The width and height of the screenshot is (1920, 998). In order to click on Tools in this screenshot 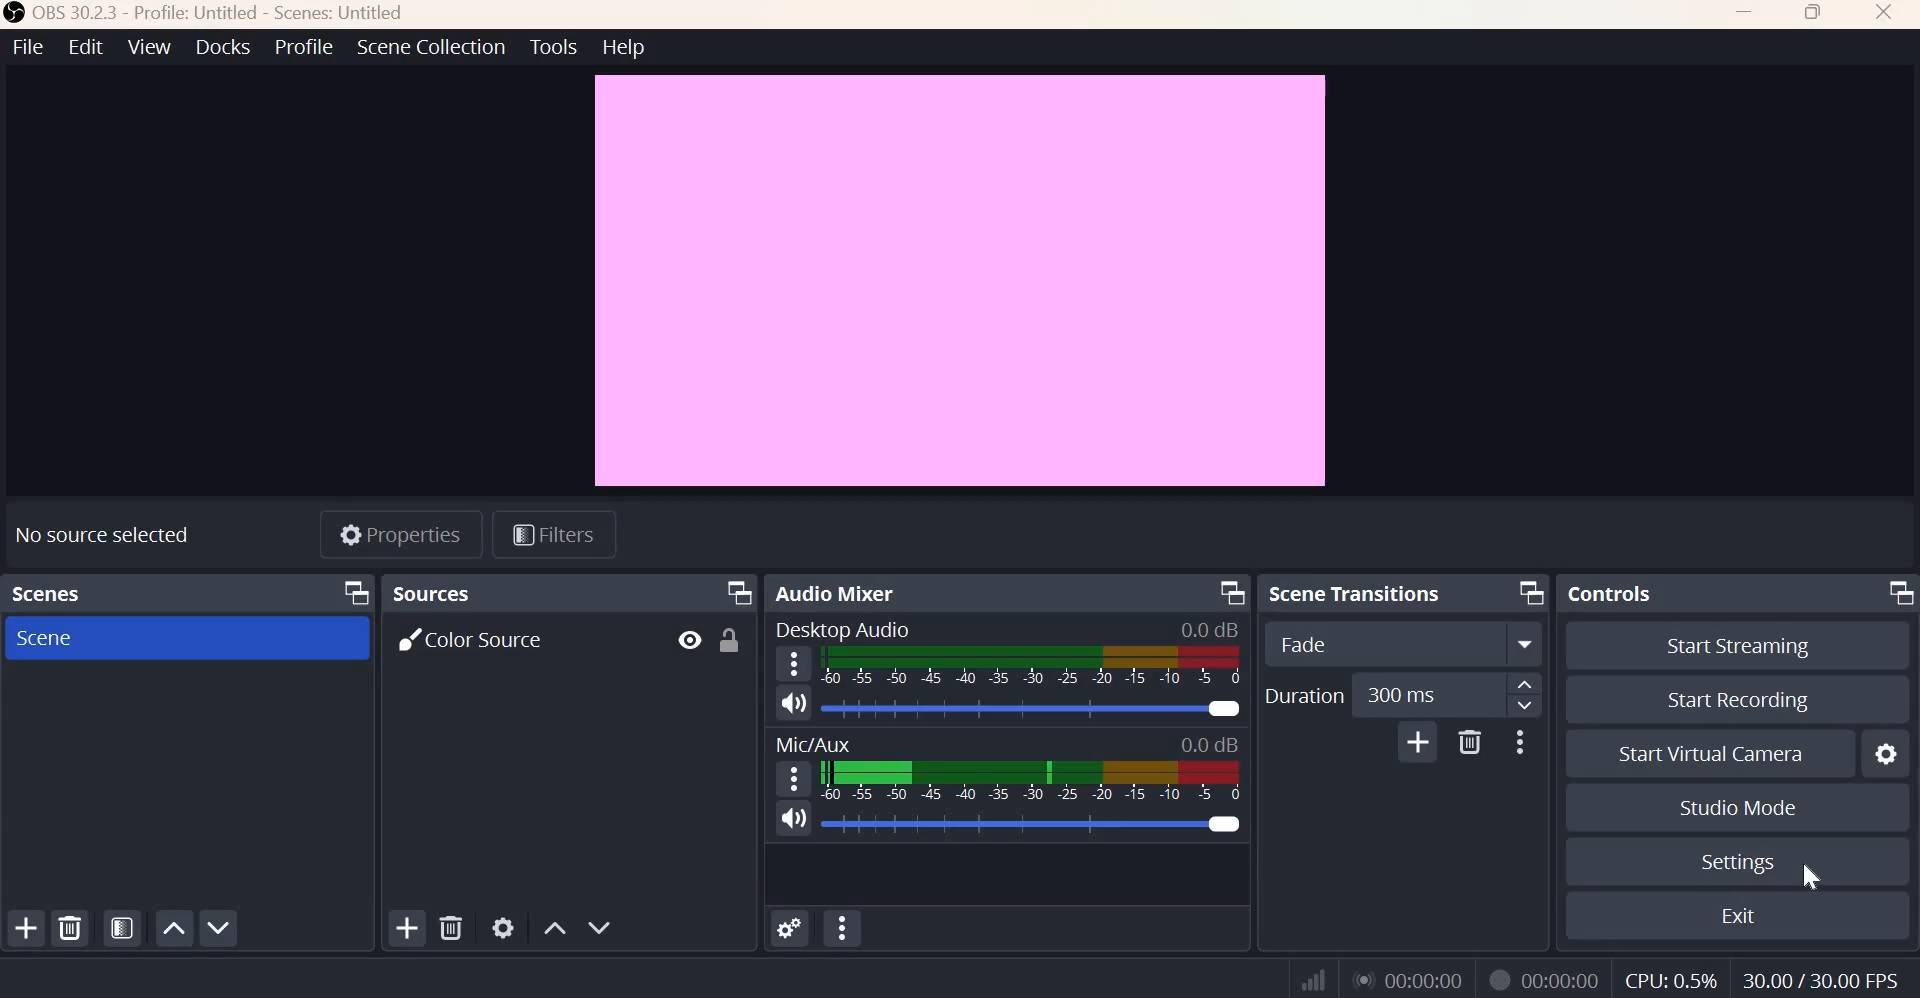, I will do `click(553, 46)`.